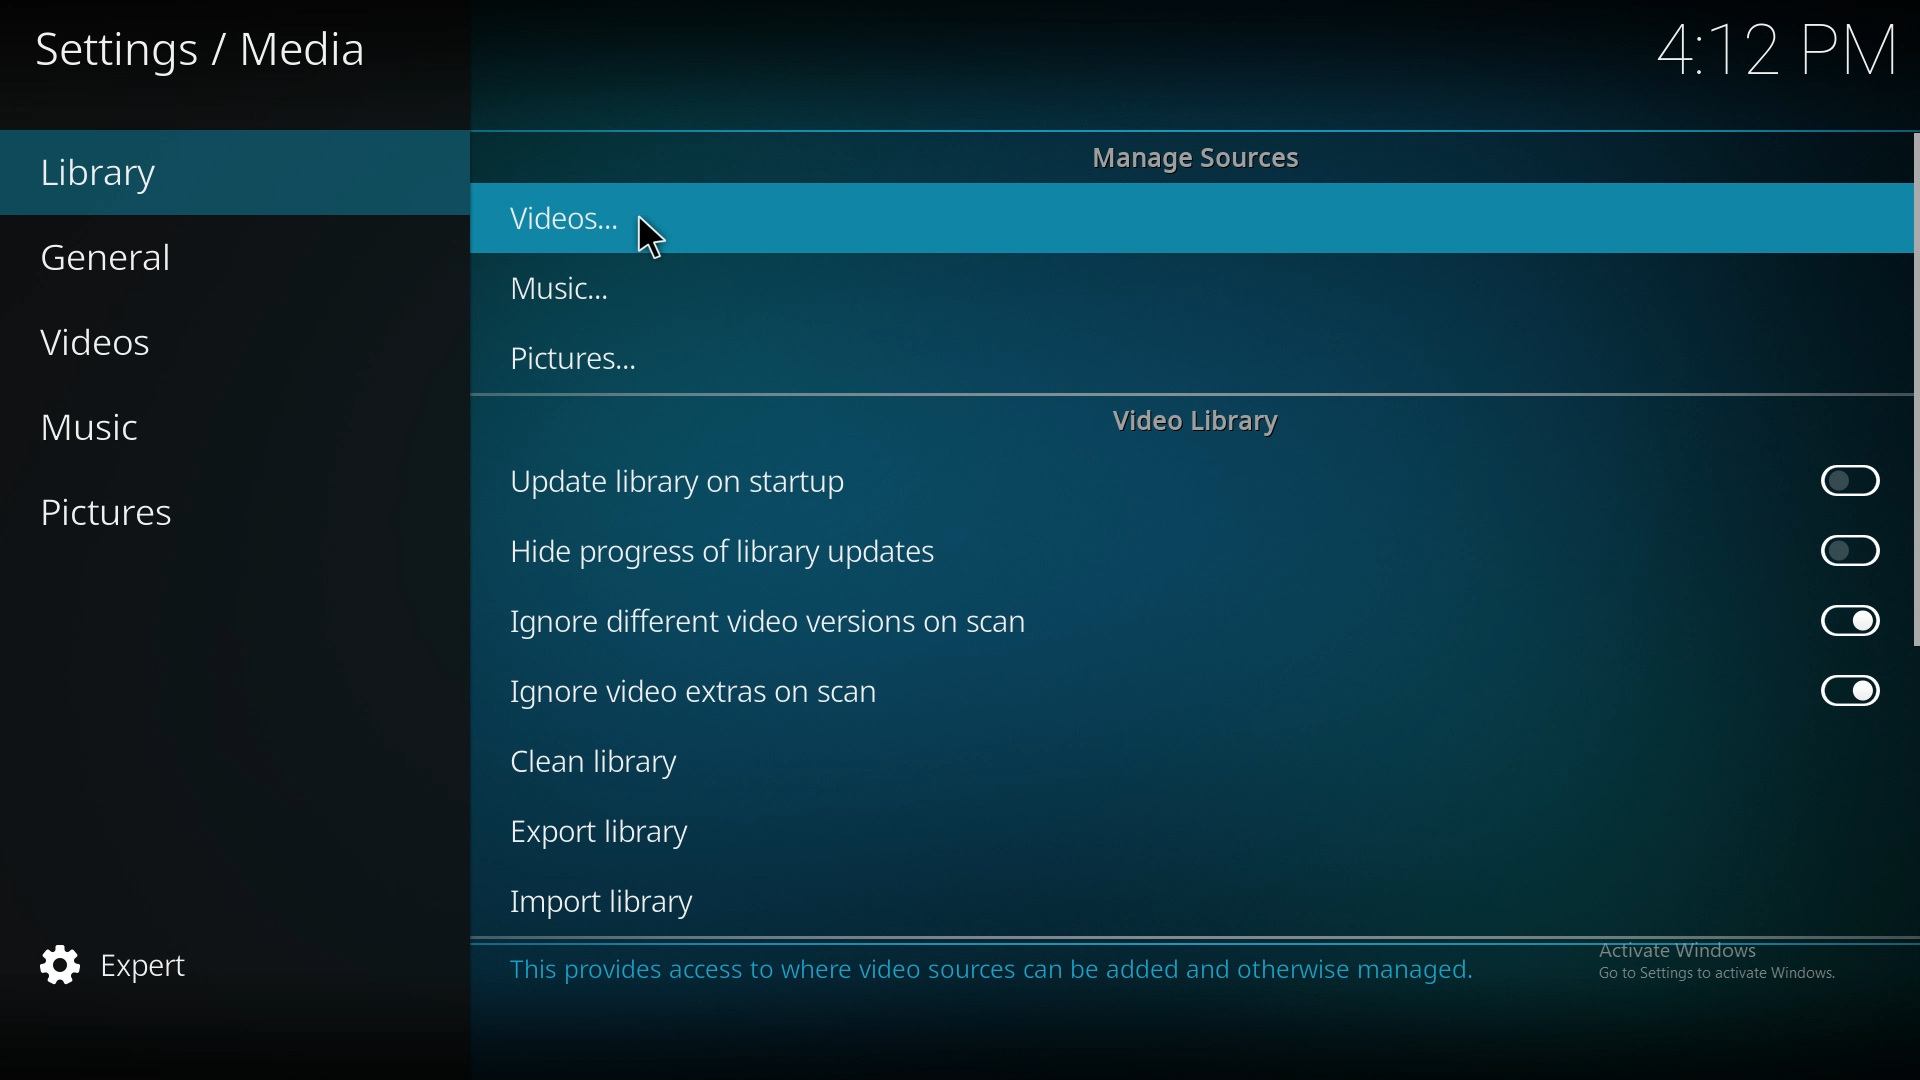  What do you see at coordinates (667, 359) in the screenshot?
I see `pictures` at bounding box center [667, 359].